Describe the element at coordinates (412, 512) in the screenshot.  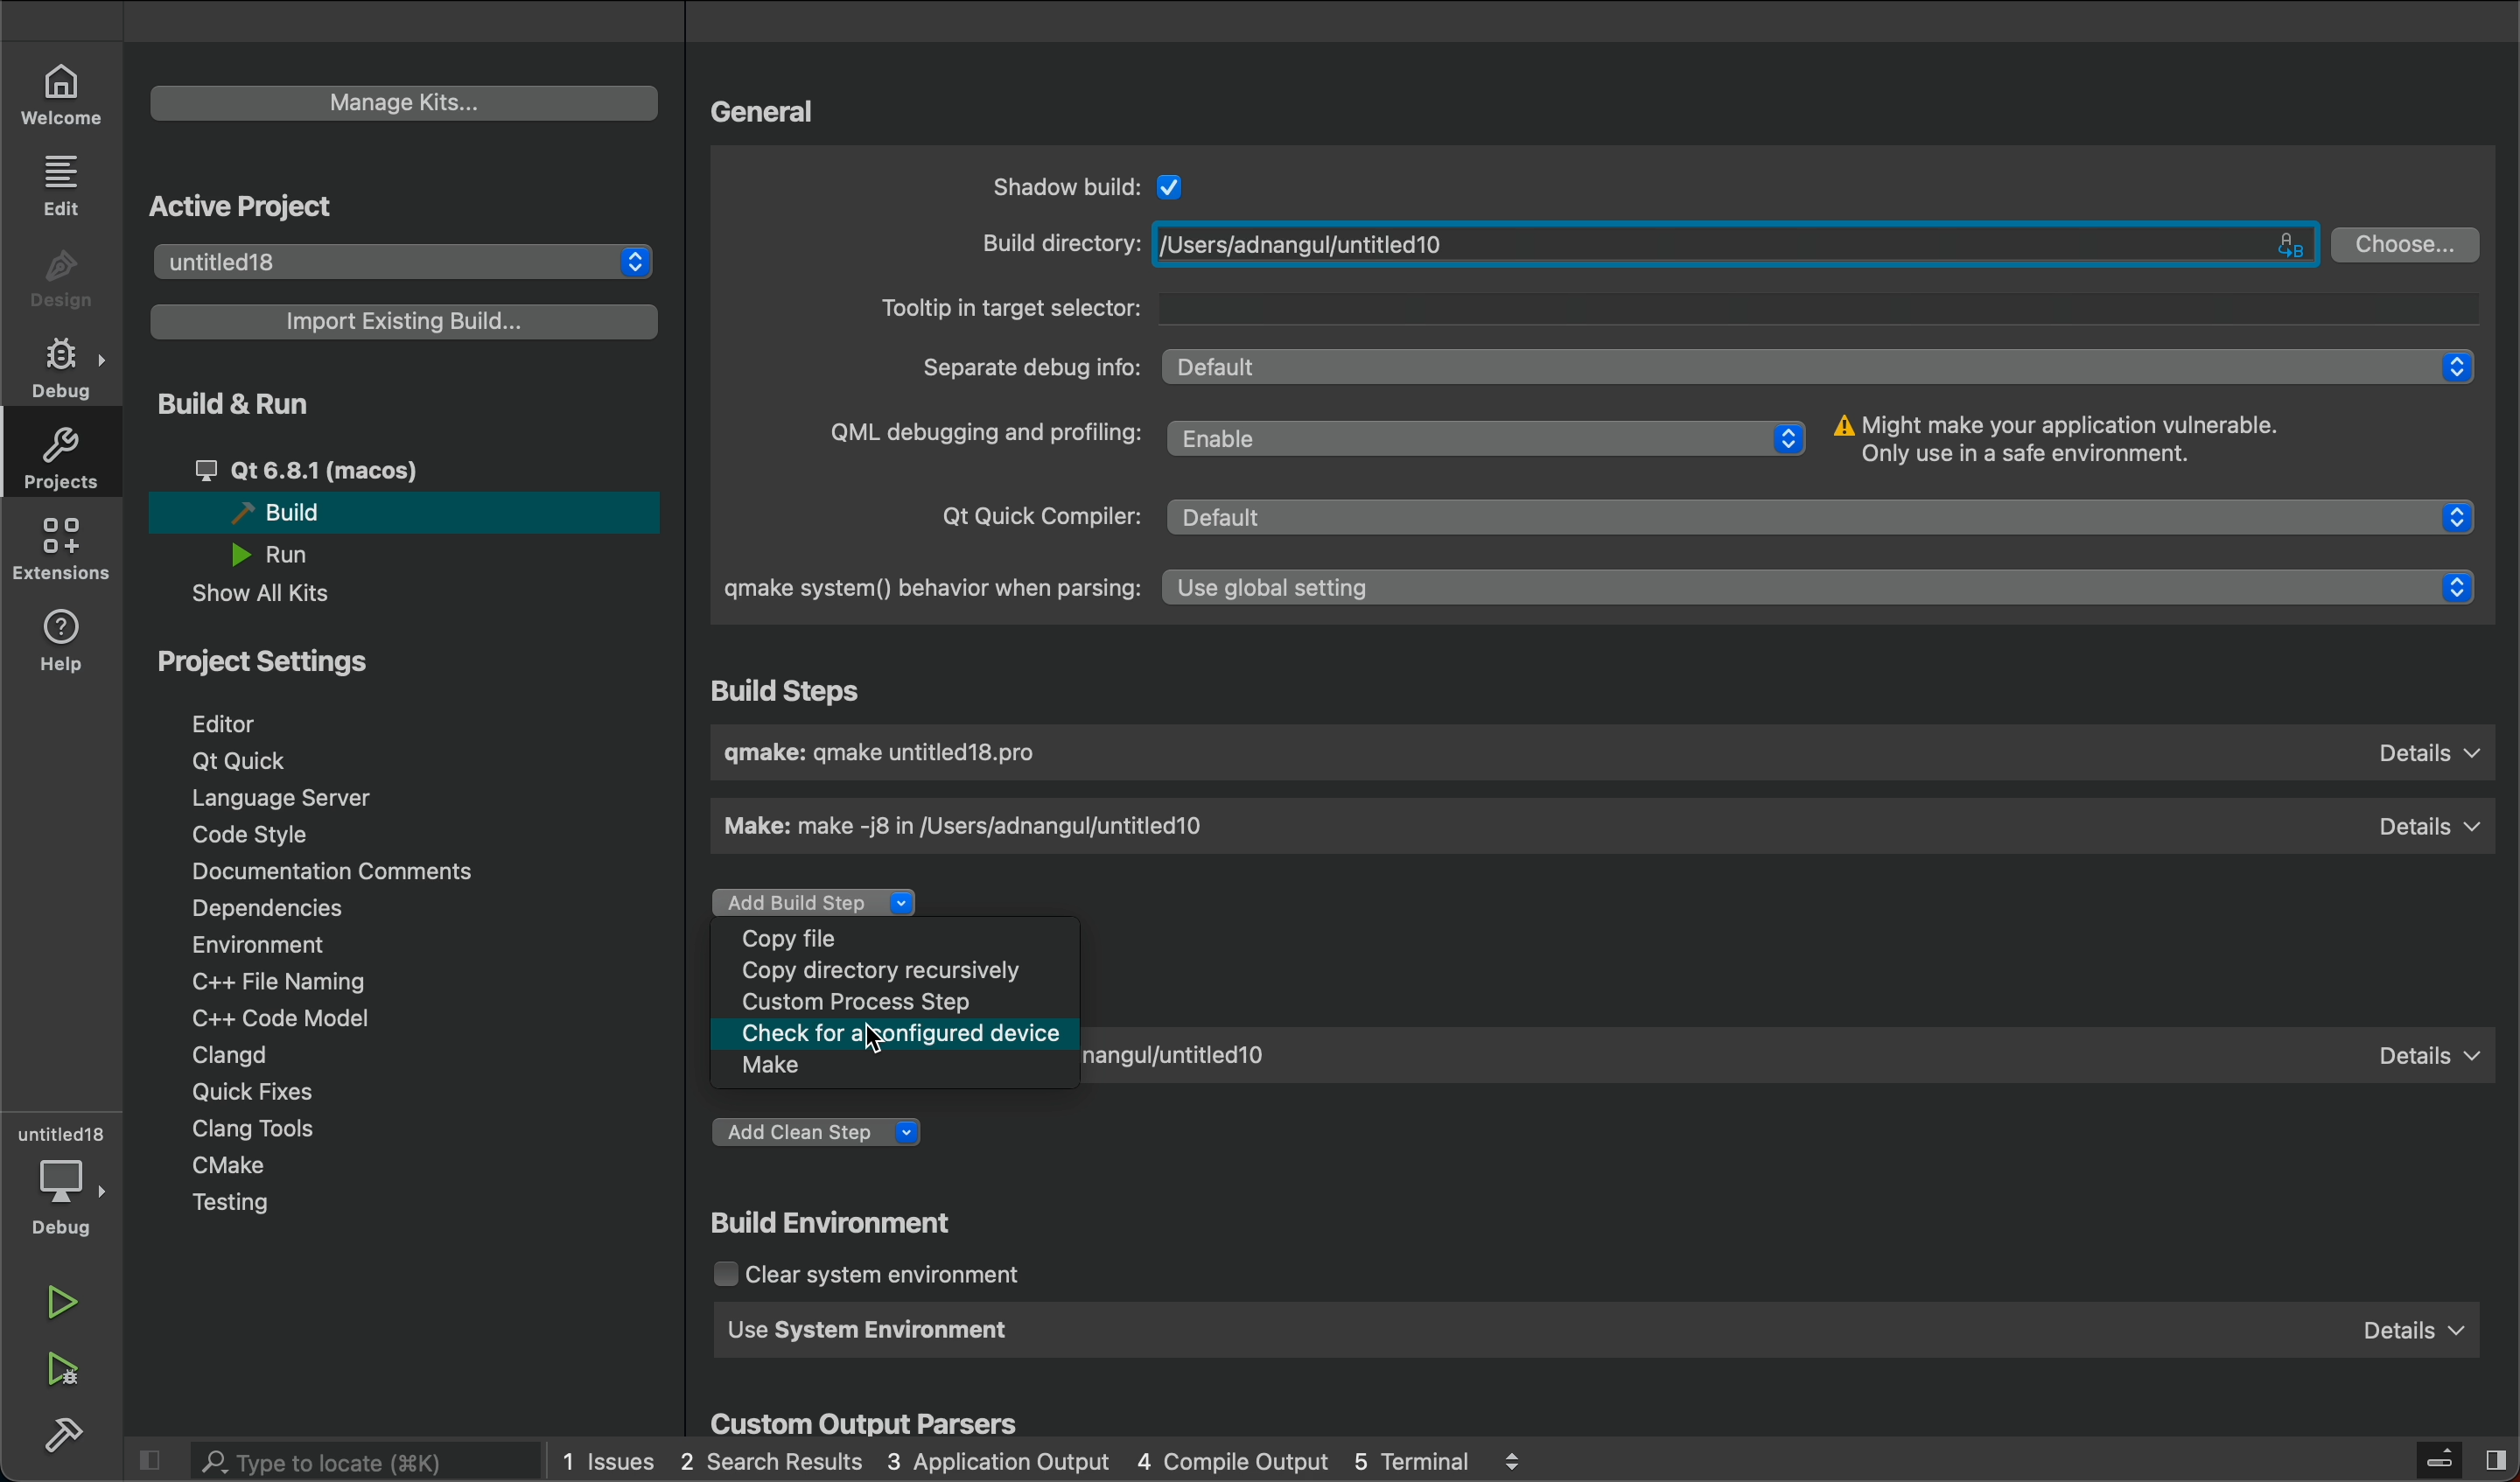
I see `build` at that location.